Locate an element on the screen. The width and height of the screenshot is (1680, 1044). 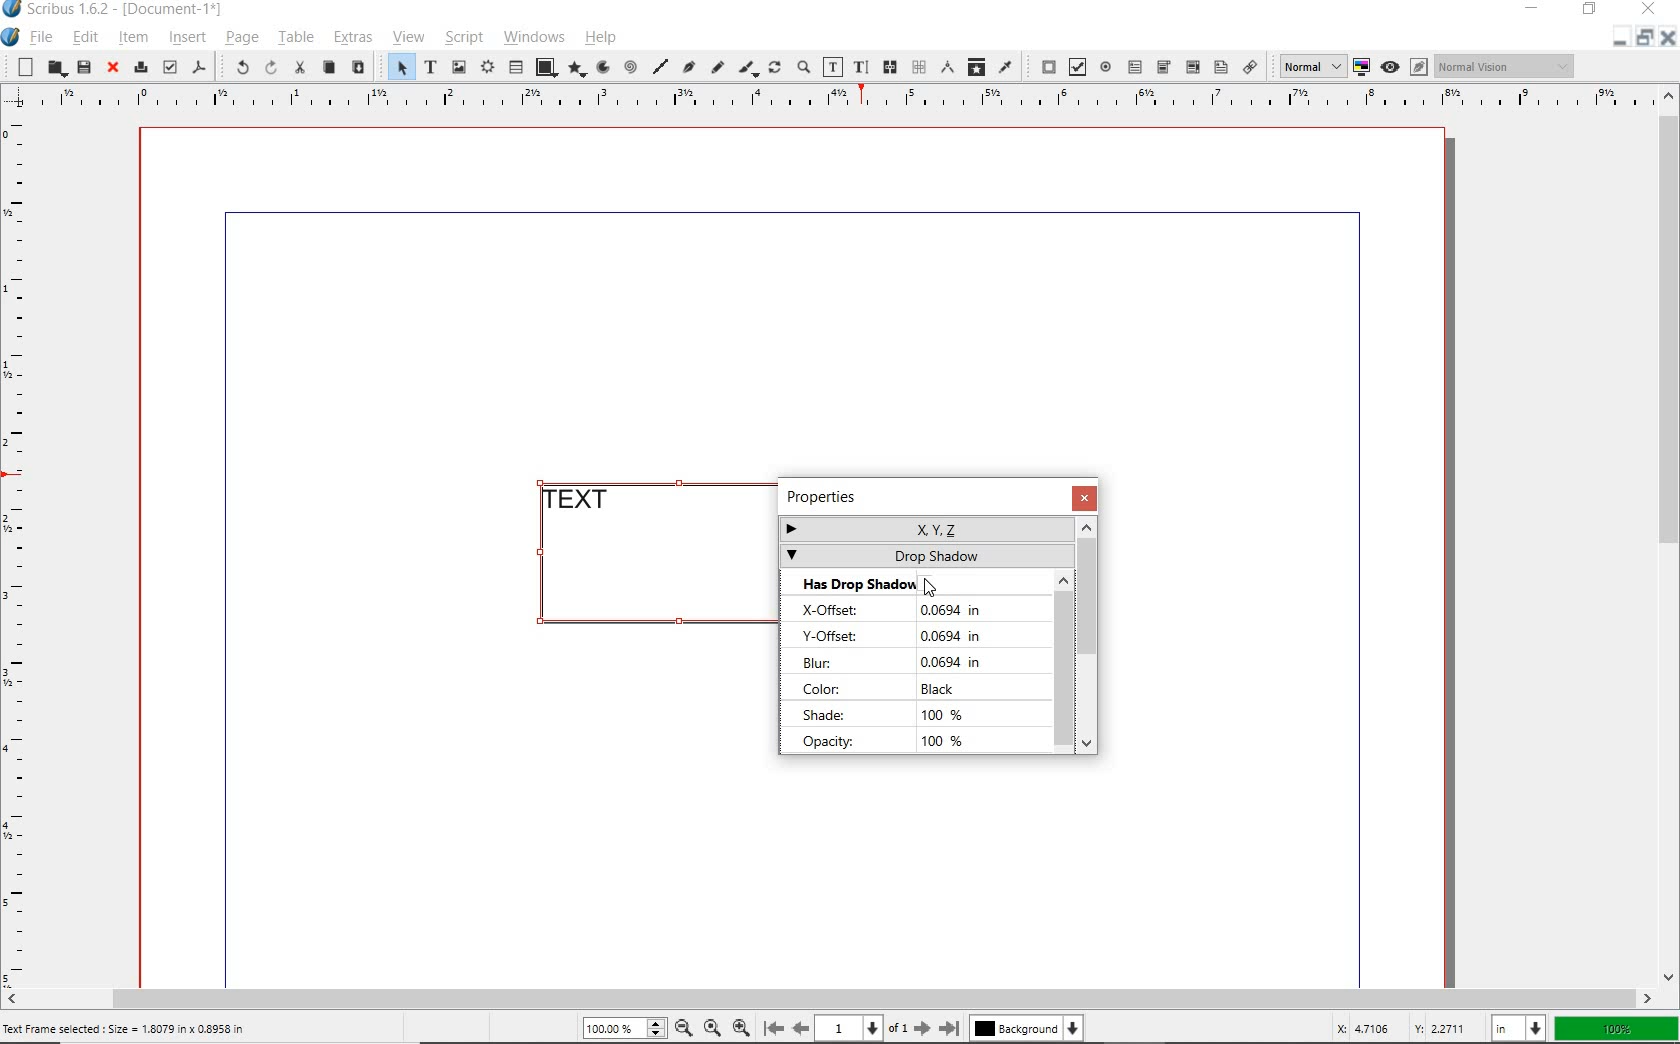
blur is located at coordinates (897, 661).